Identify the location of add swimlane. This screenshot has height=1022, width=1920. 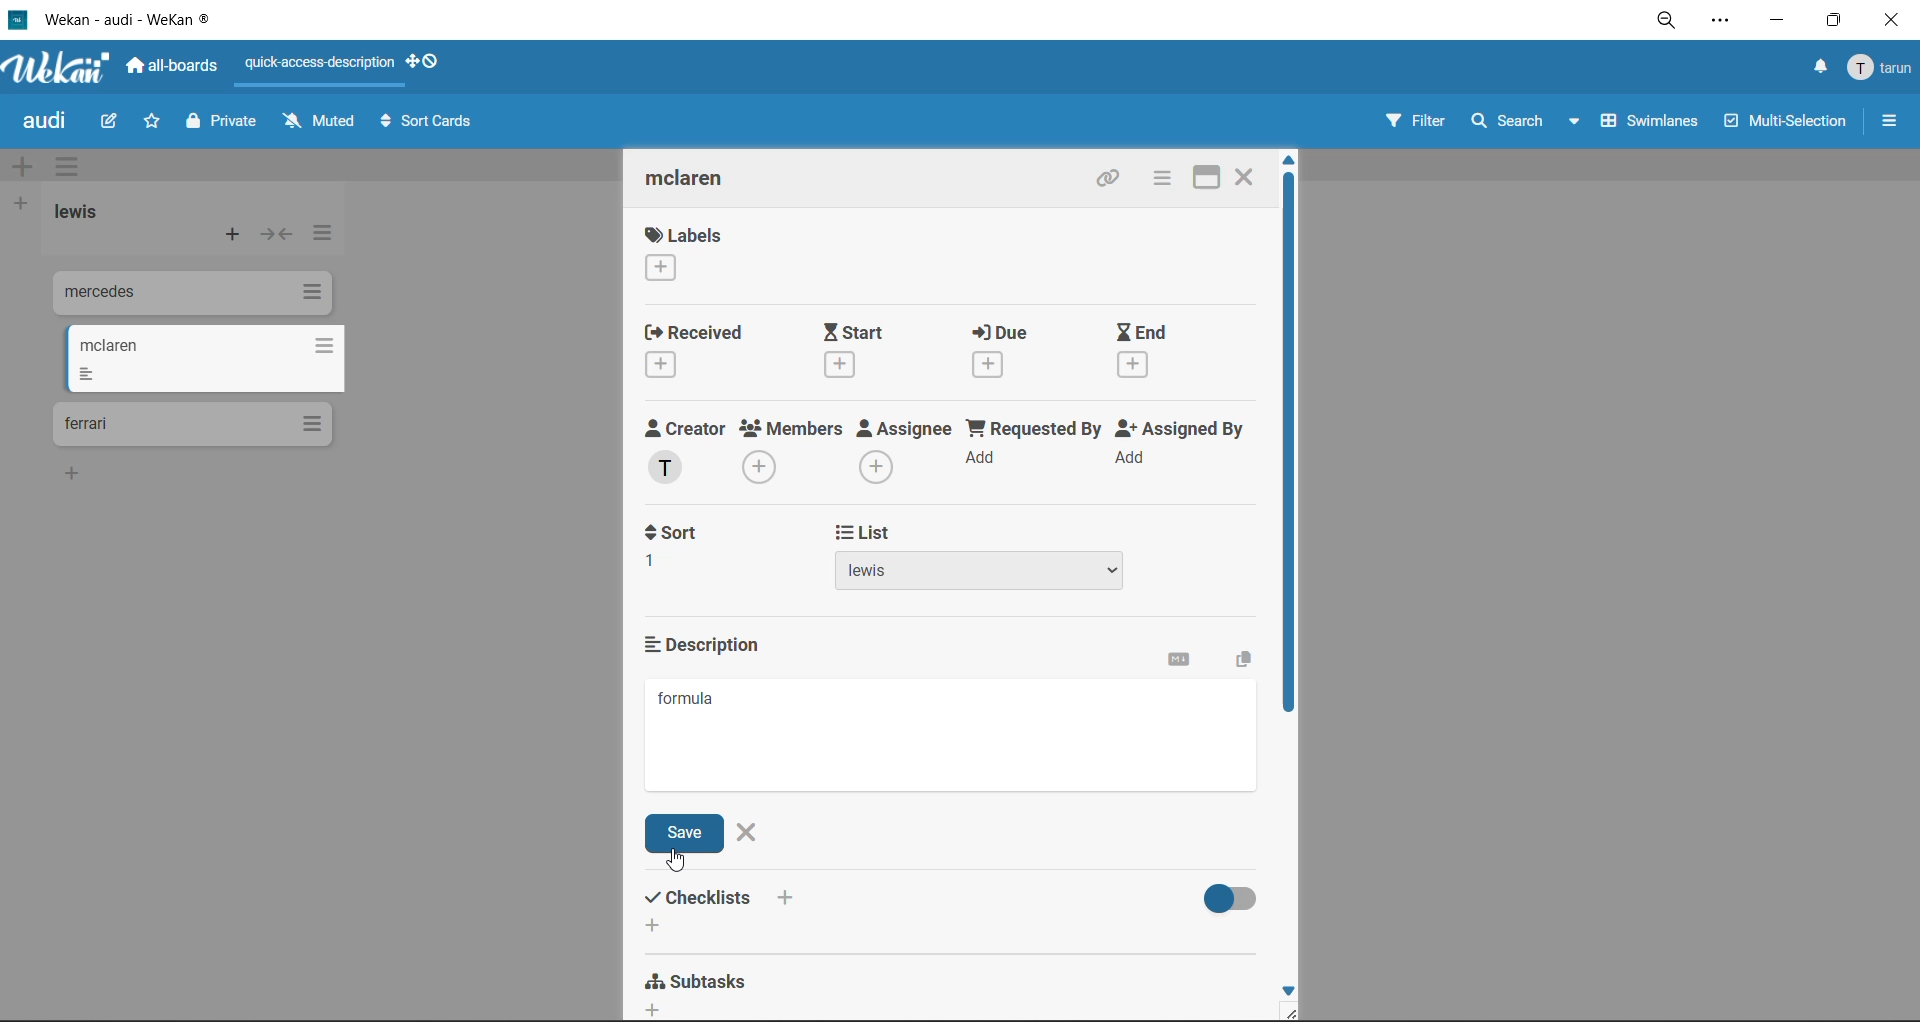
(27, 167).